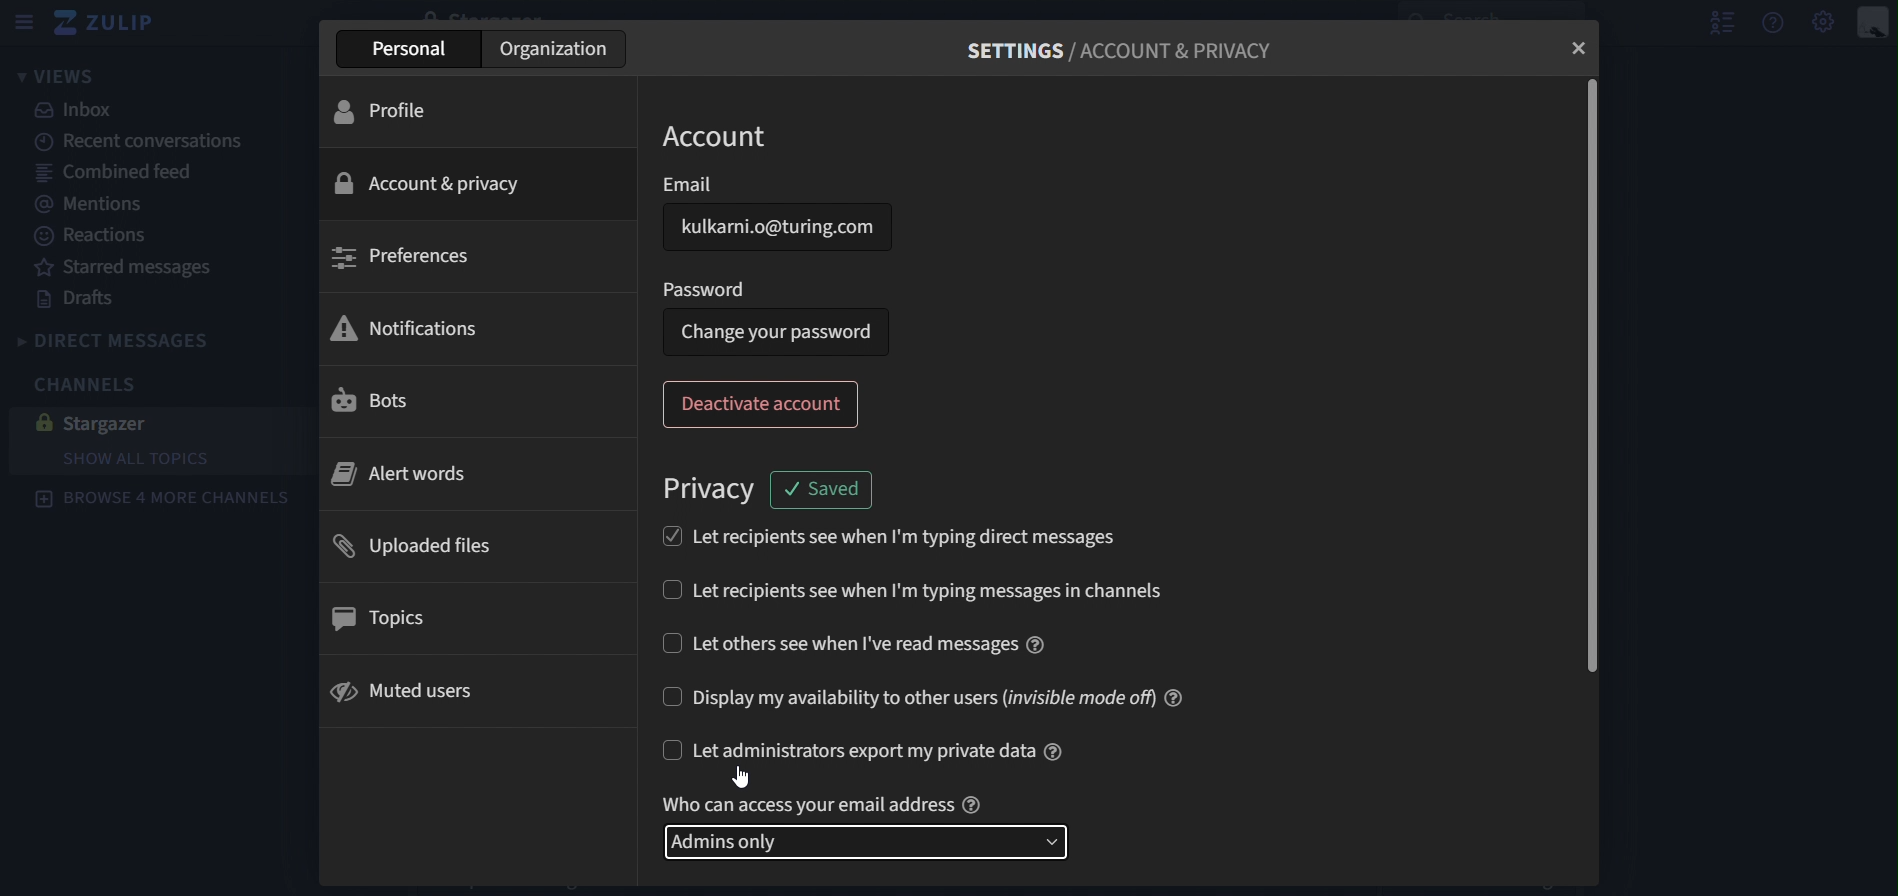  What do you see at coordinates (772, 332) in the screenshot?
I see `change your password` at bounding box center [772, 332].